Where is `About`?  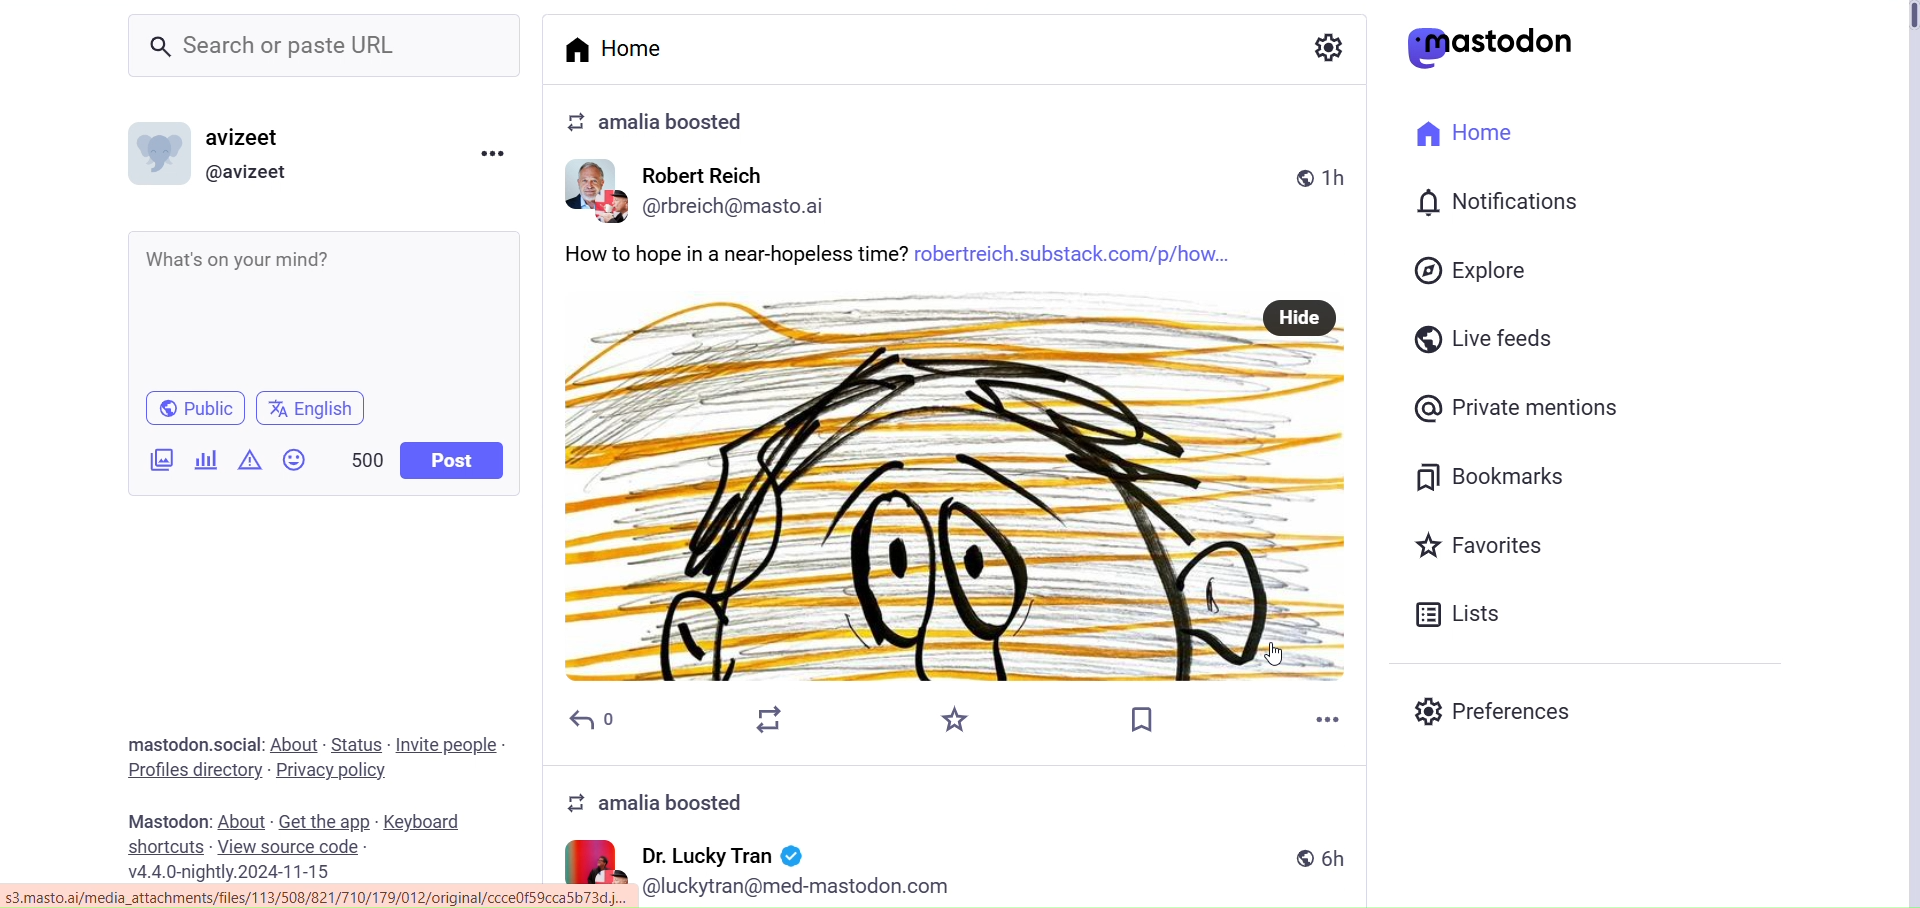 About is located at coordinates (242, 820).